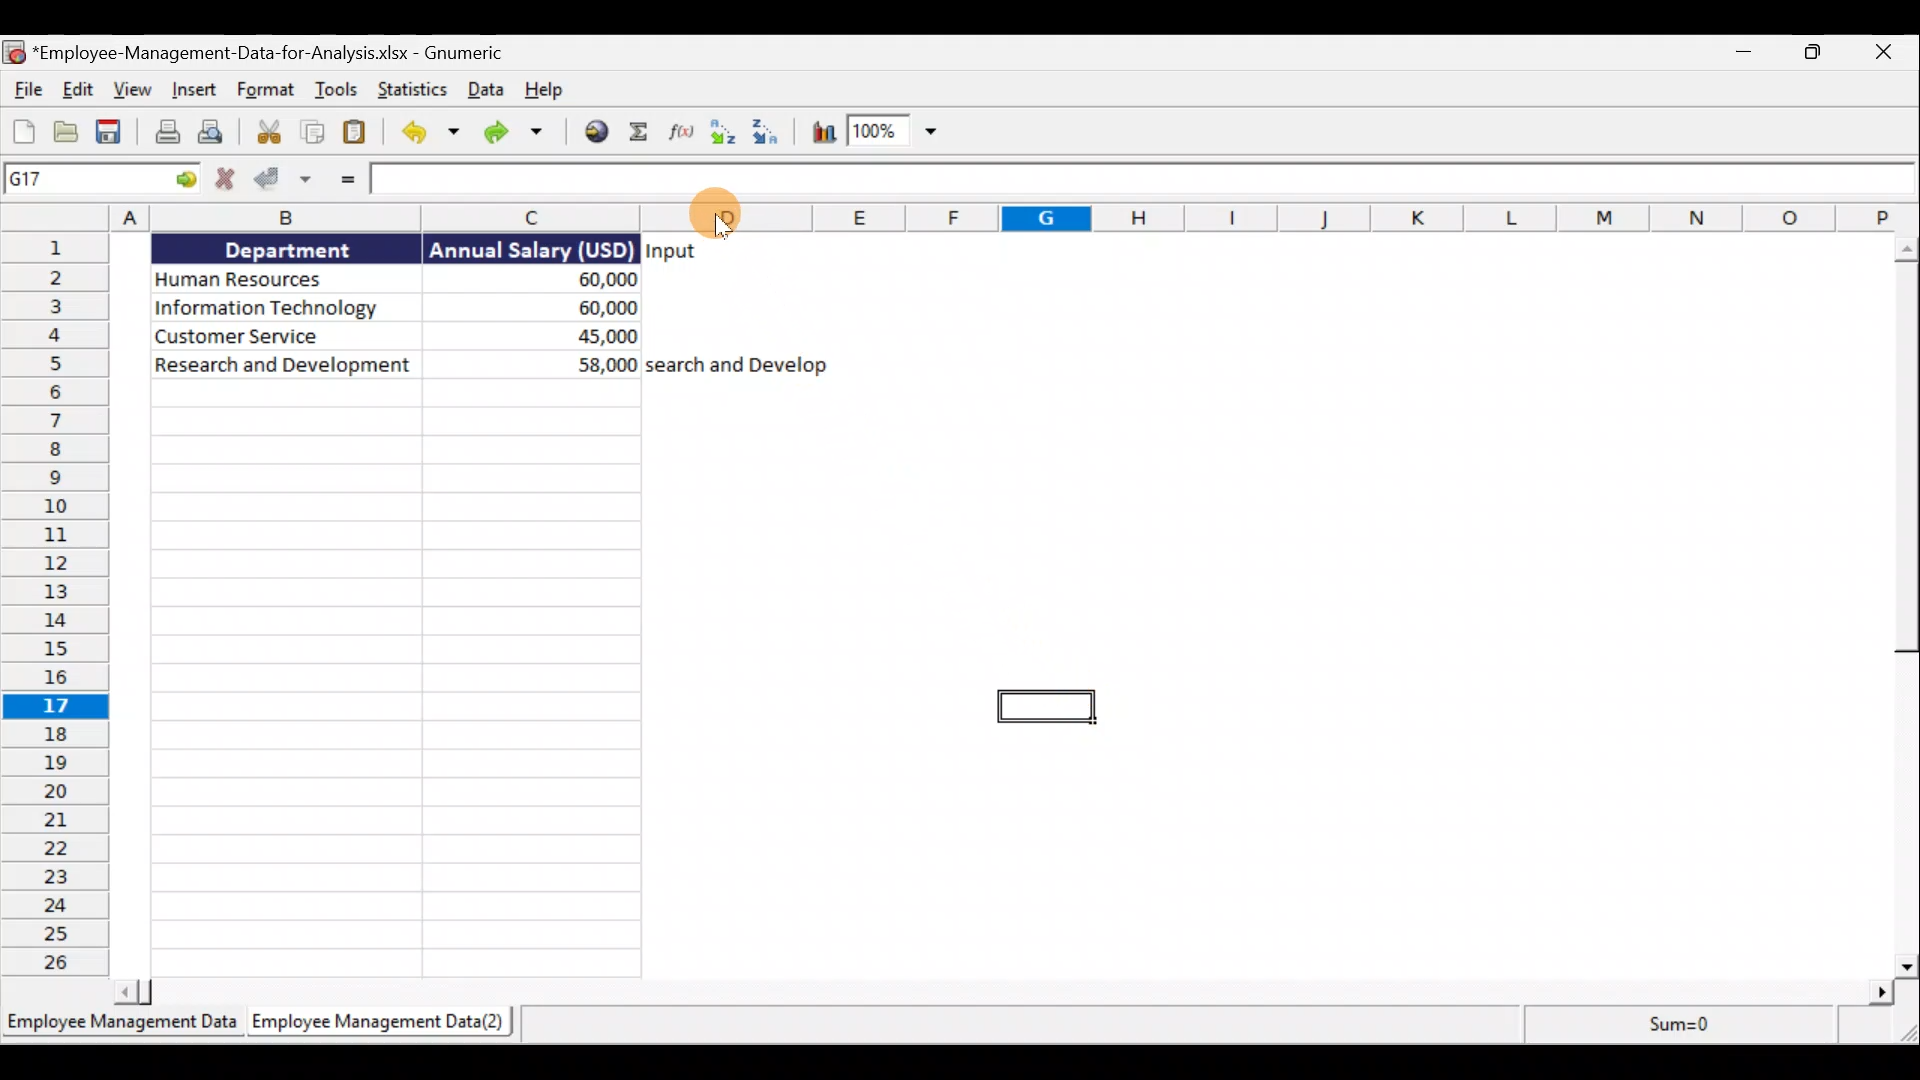  I want to click on Sum into the current cell, so click(638, 134).